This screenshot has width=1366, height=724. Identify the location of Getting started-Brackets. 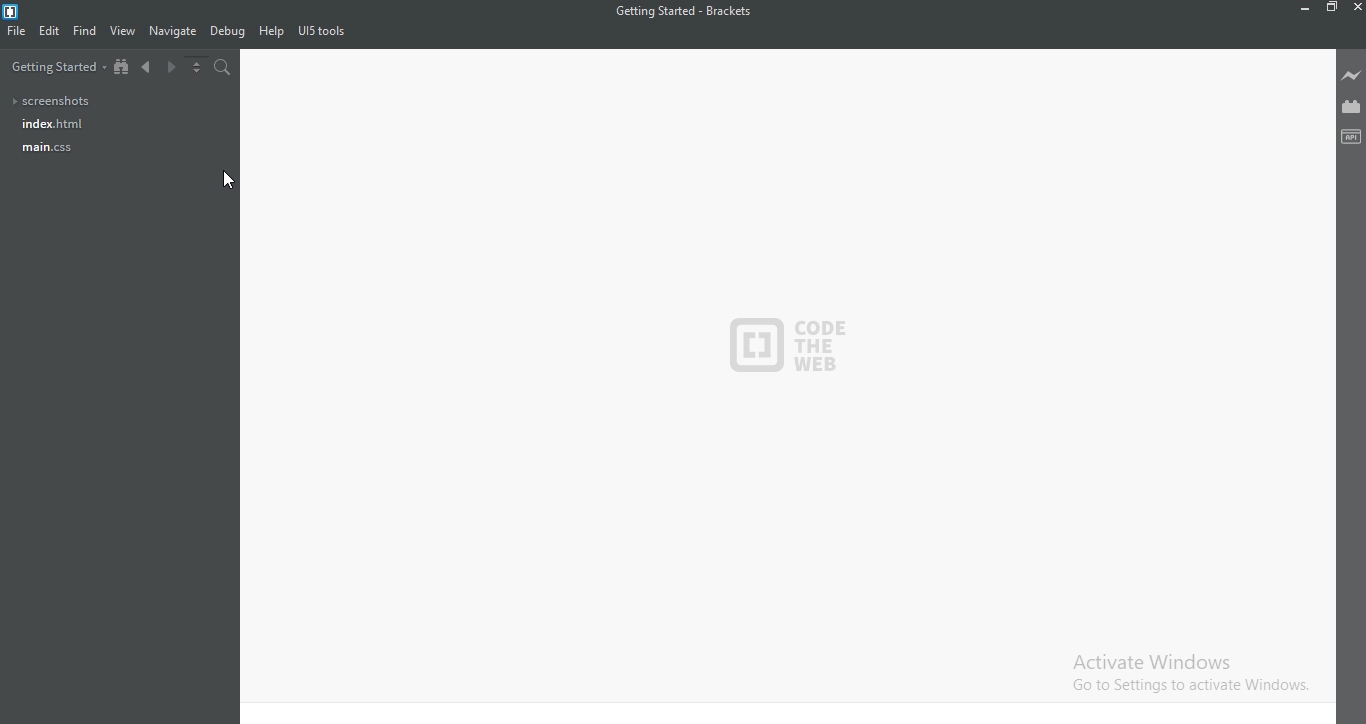
(682, 11).